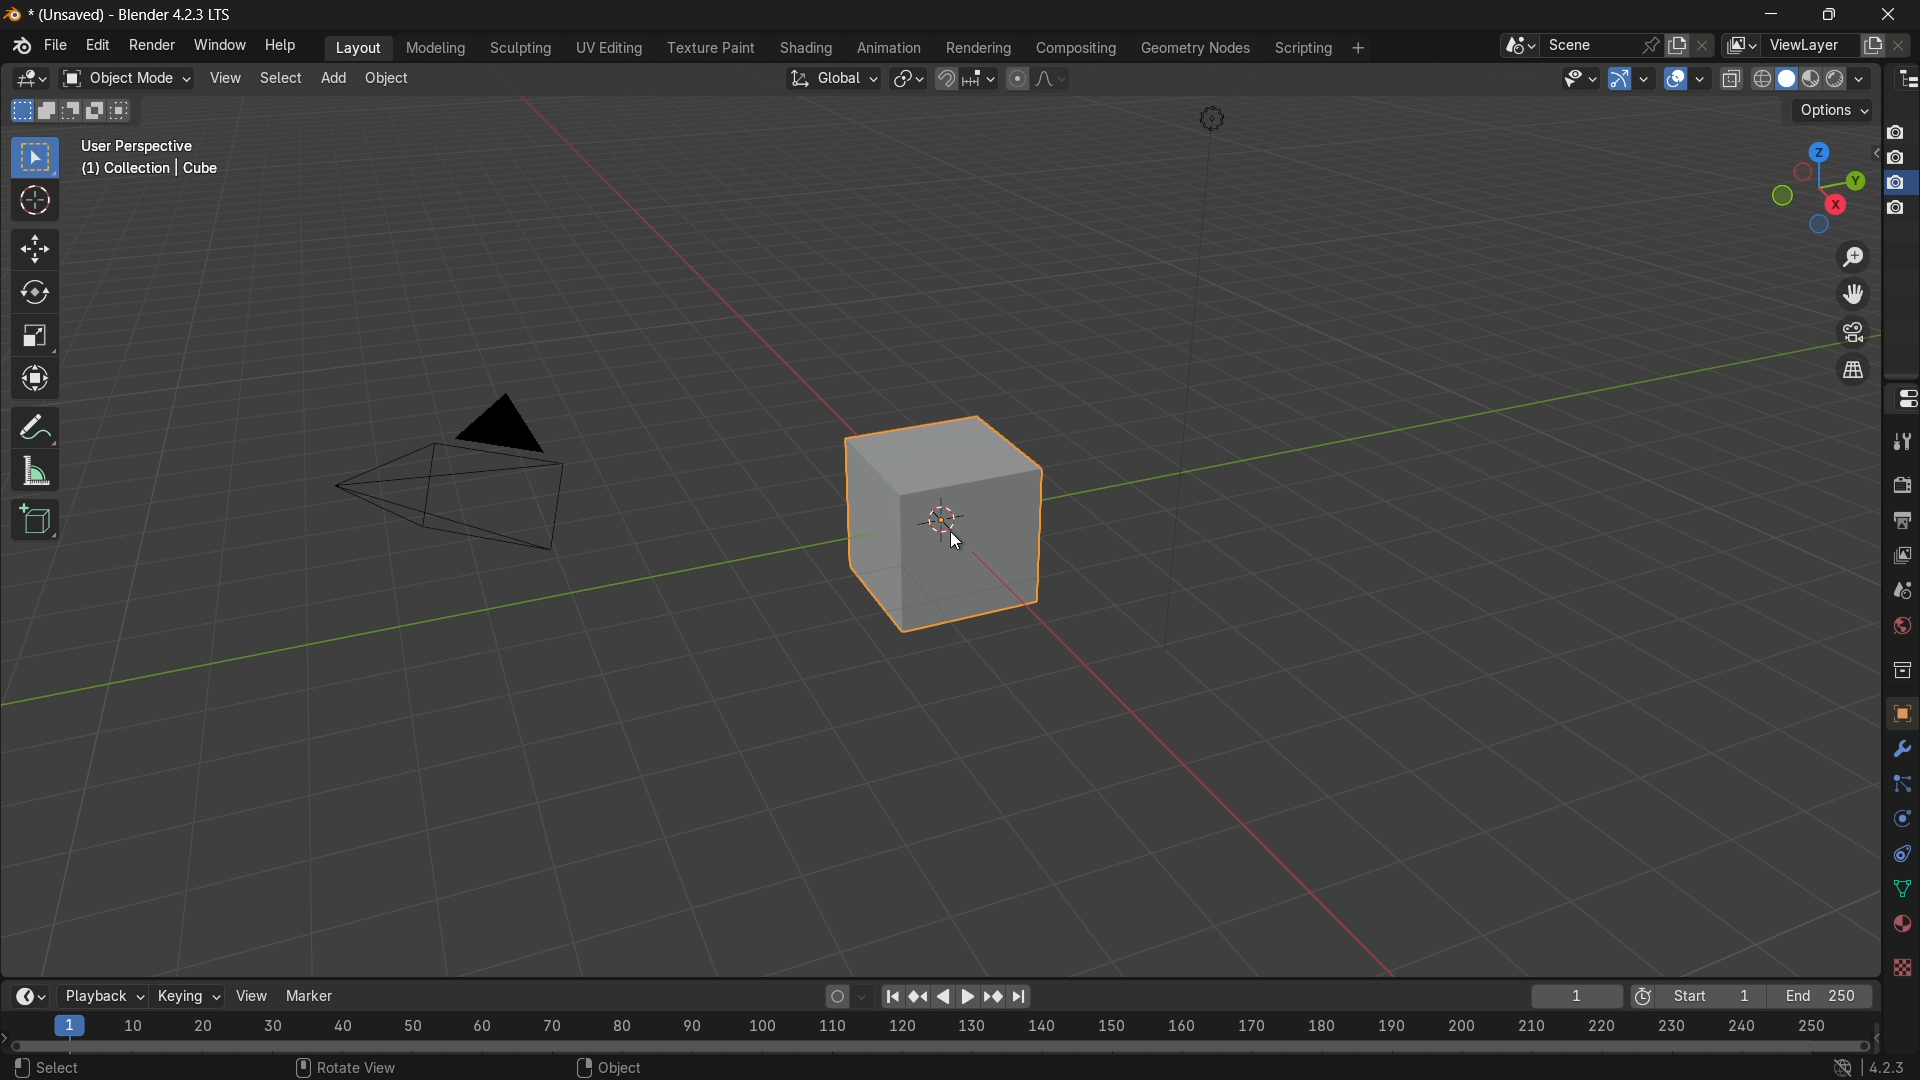 This screenshot has height=1080, width=1920. I want to click on transformation orientation, so click(833, 77).